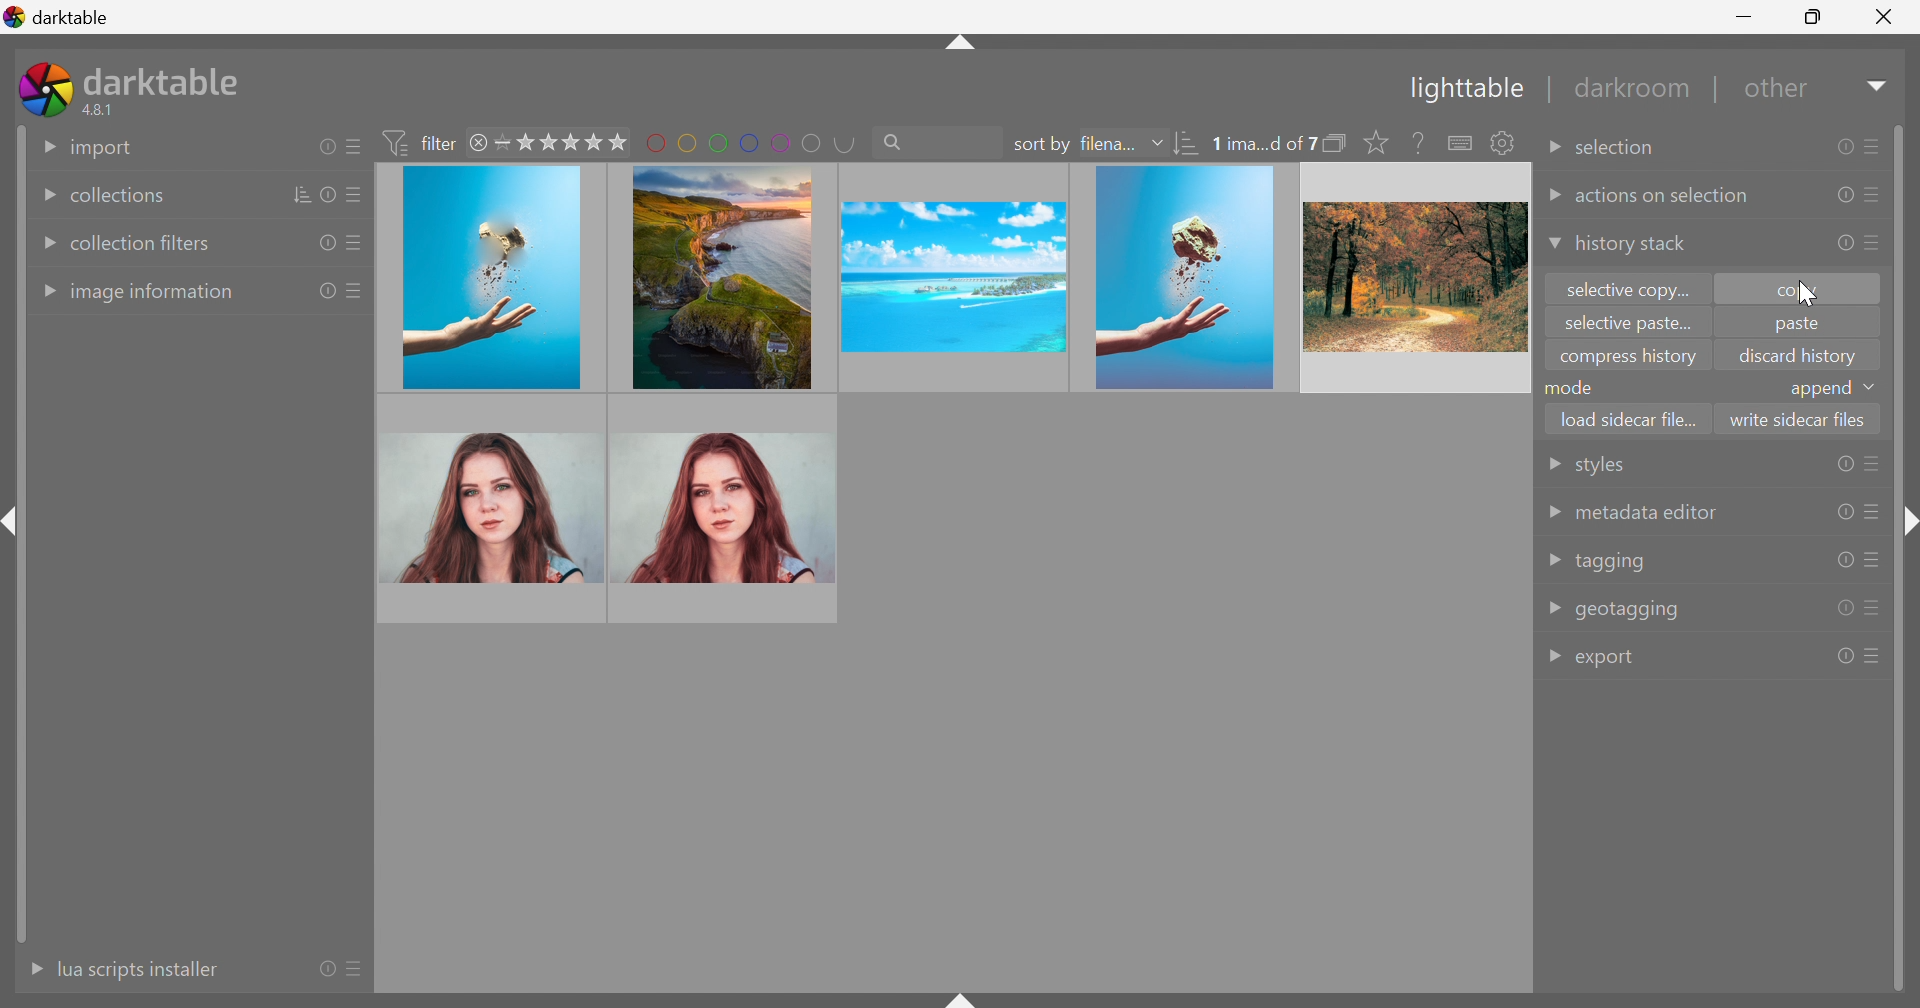  I want to click on presets, so click(1877, 194).